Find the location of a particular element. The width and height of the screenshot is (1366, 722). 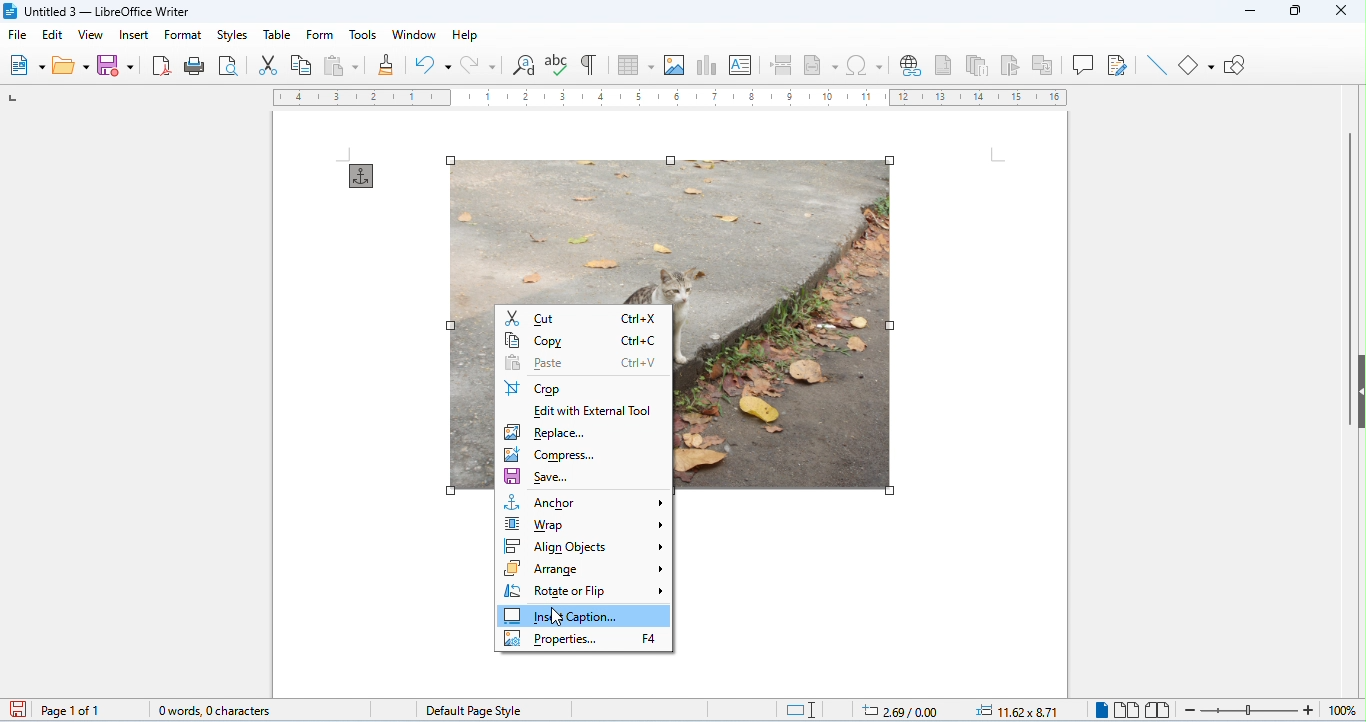

default page is located at coordinates (472, 709).